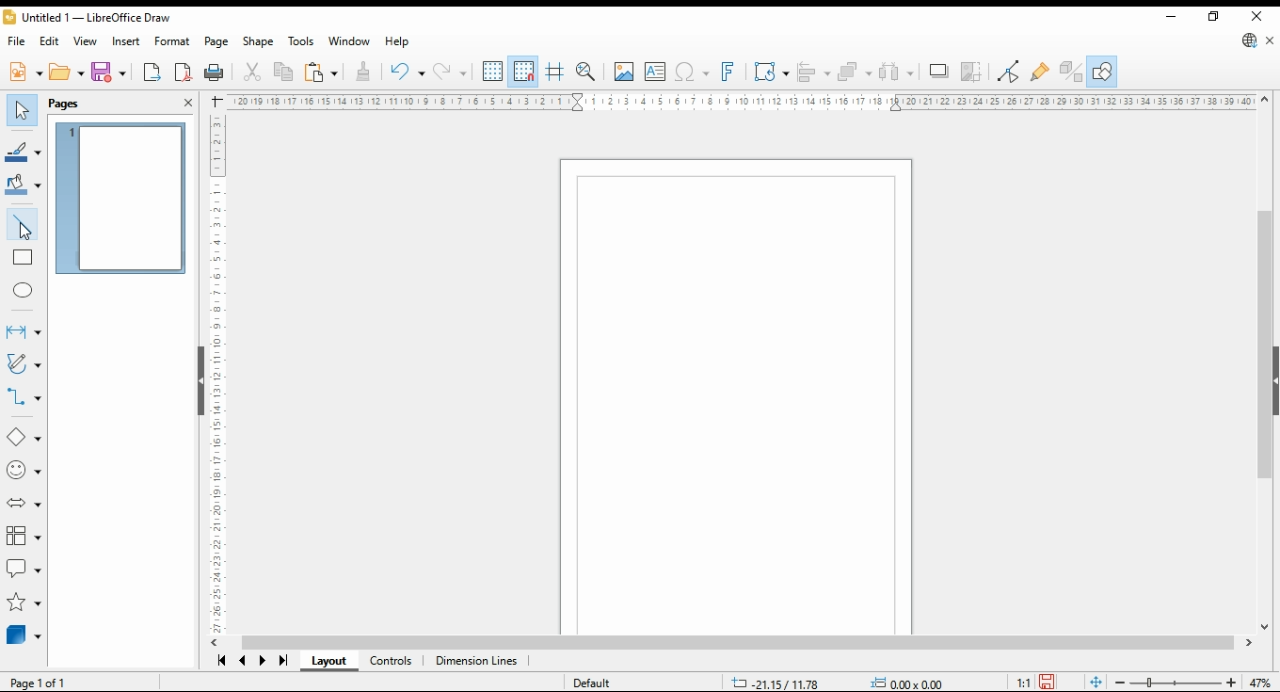  Describe the element at coordinates (24, 397) in the screenshot. I see `connectors` at that location.